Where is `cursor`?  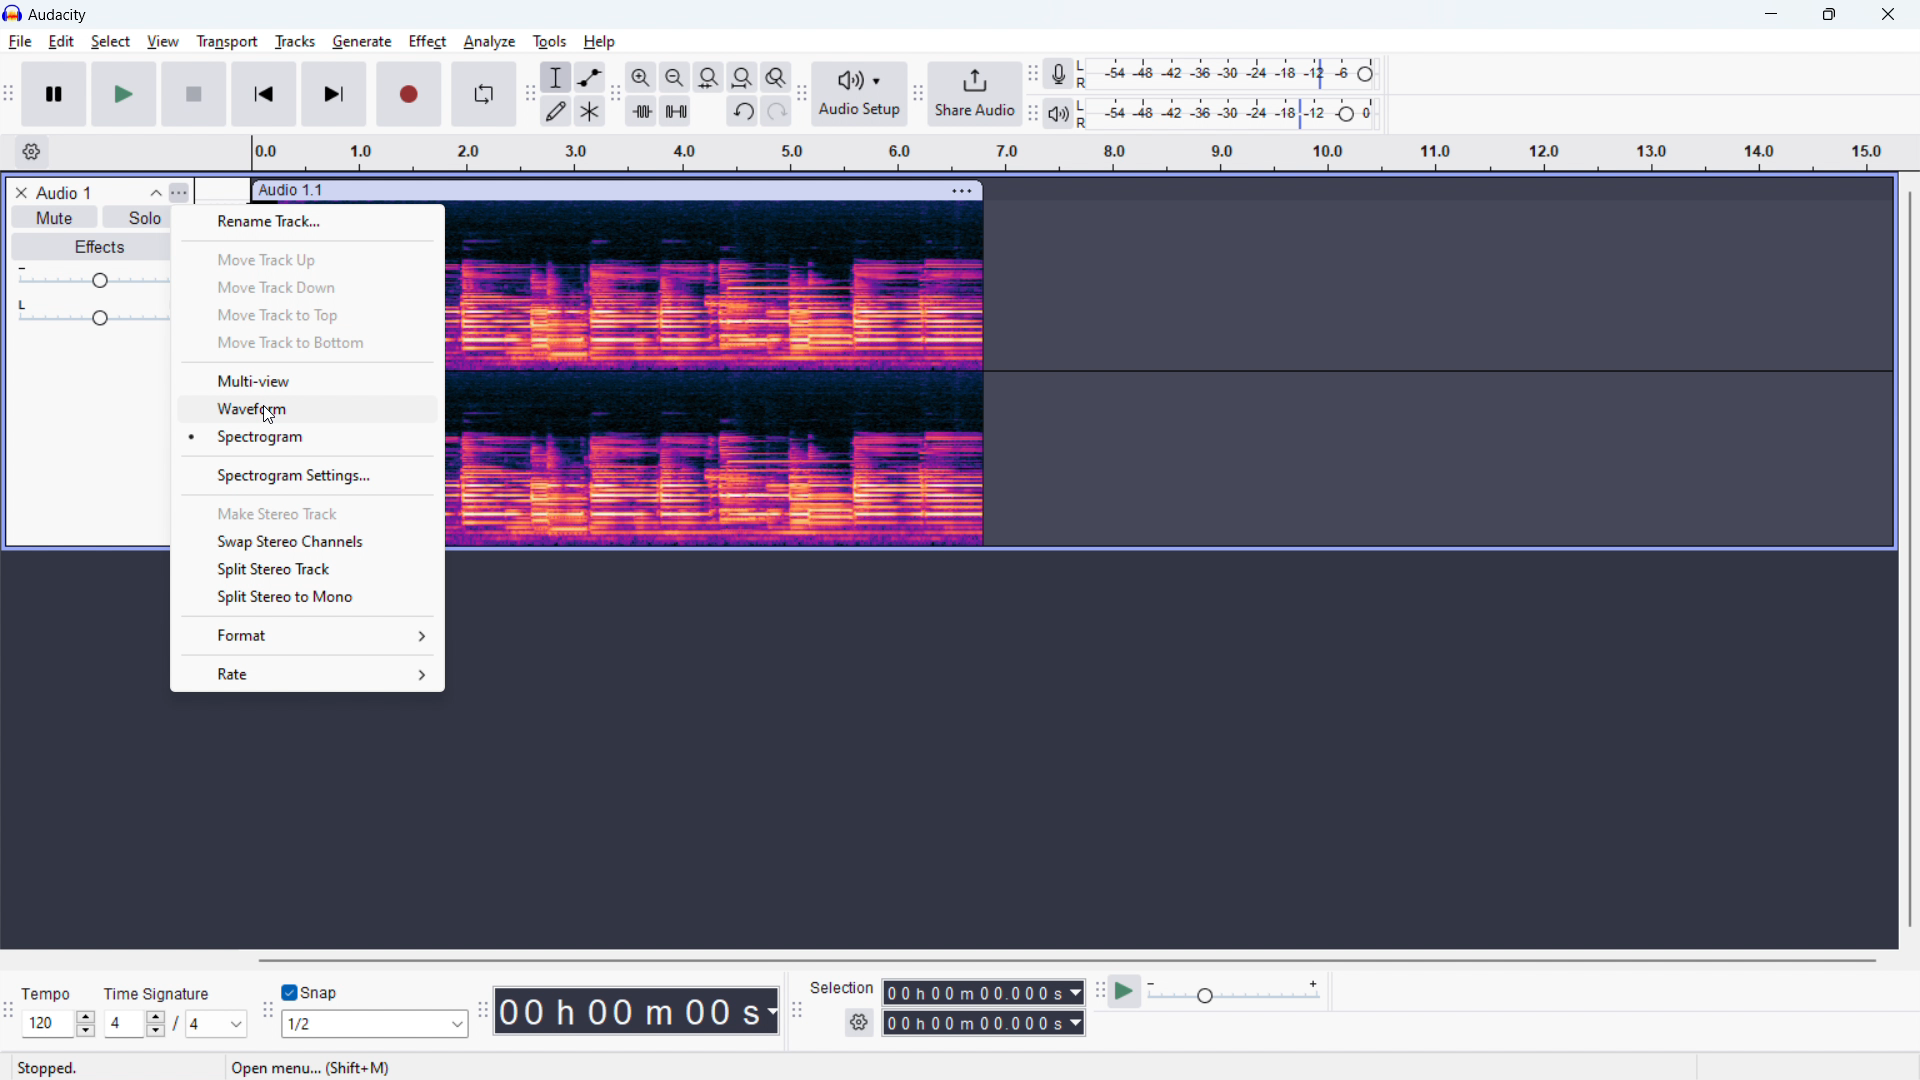
cursor is located at coordinates (269, 418).